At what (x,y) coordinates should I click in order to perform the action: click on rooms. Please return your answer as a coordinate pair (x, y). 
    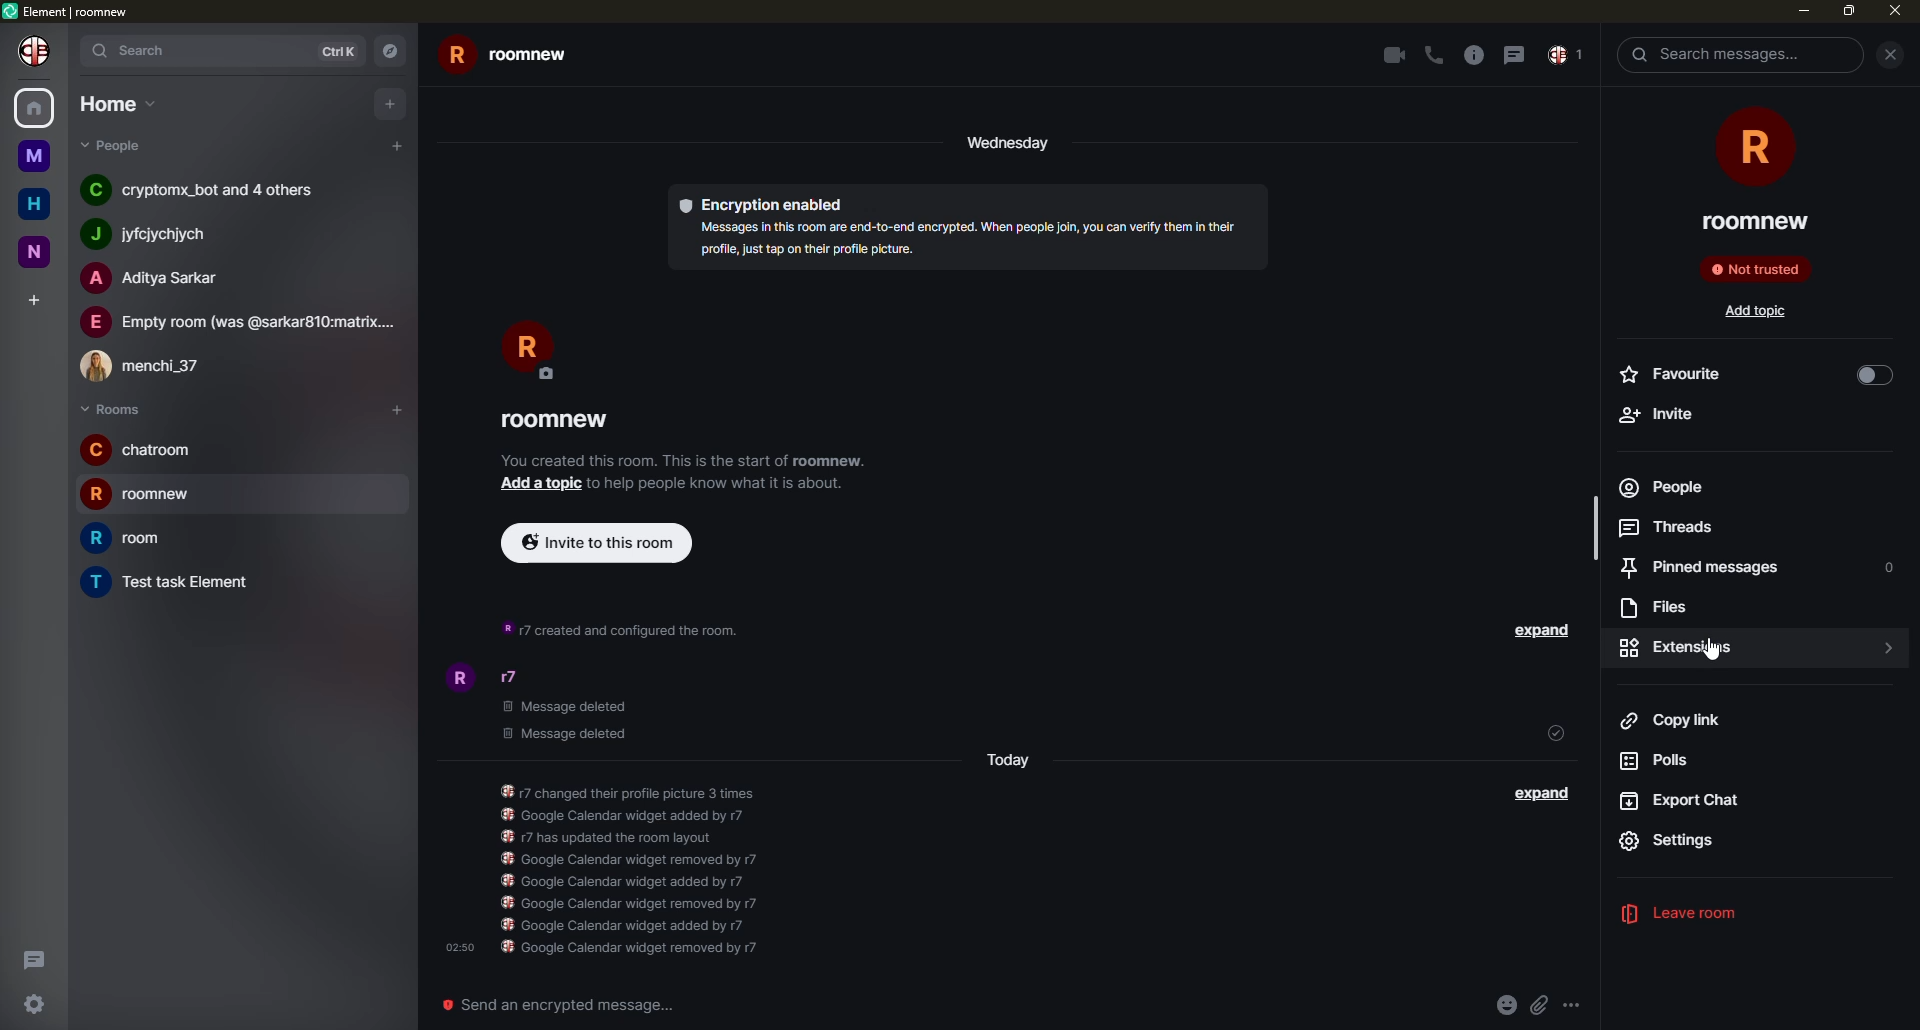
    Looking at the image, I should click on (111, 408).